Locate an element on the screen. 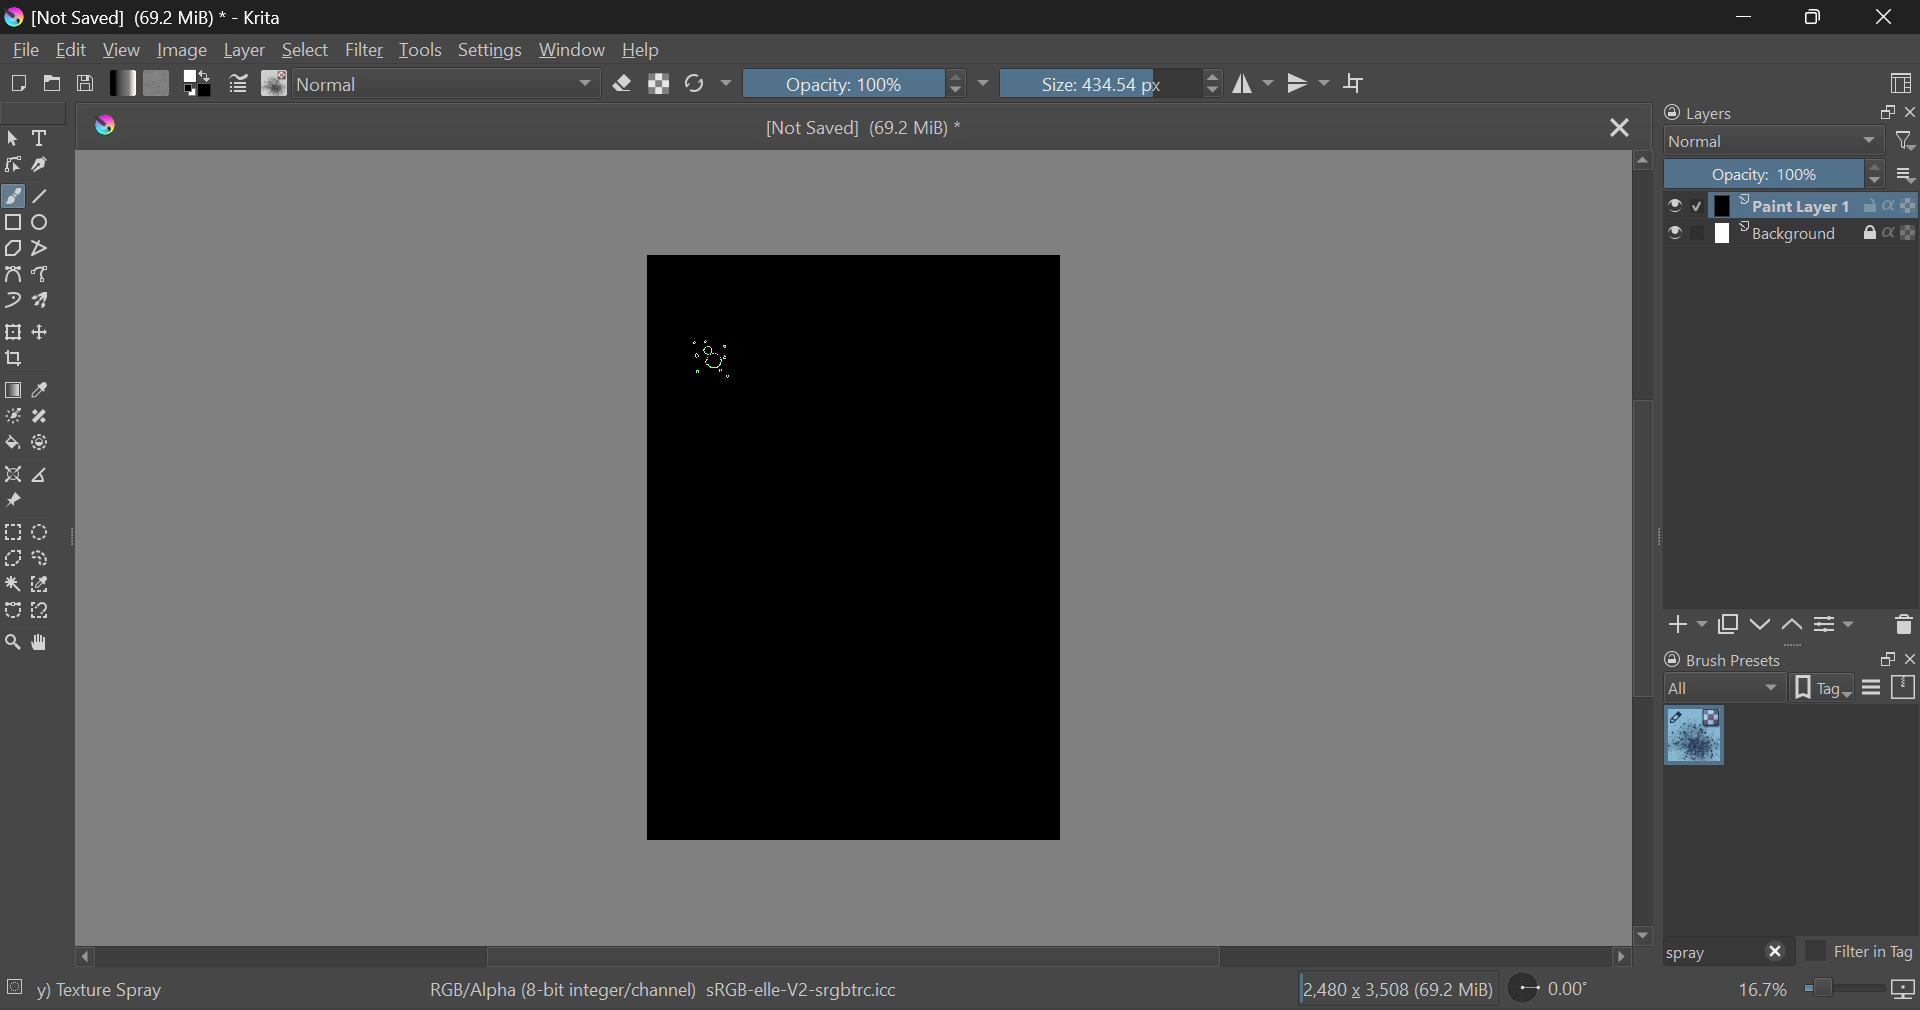 Image resolution: width=1920 pixels, height=1010 pixels. Multibrush is located at coordinates (41, 299).